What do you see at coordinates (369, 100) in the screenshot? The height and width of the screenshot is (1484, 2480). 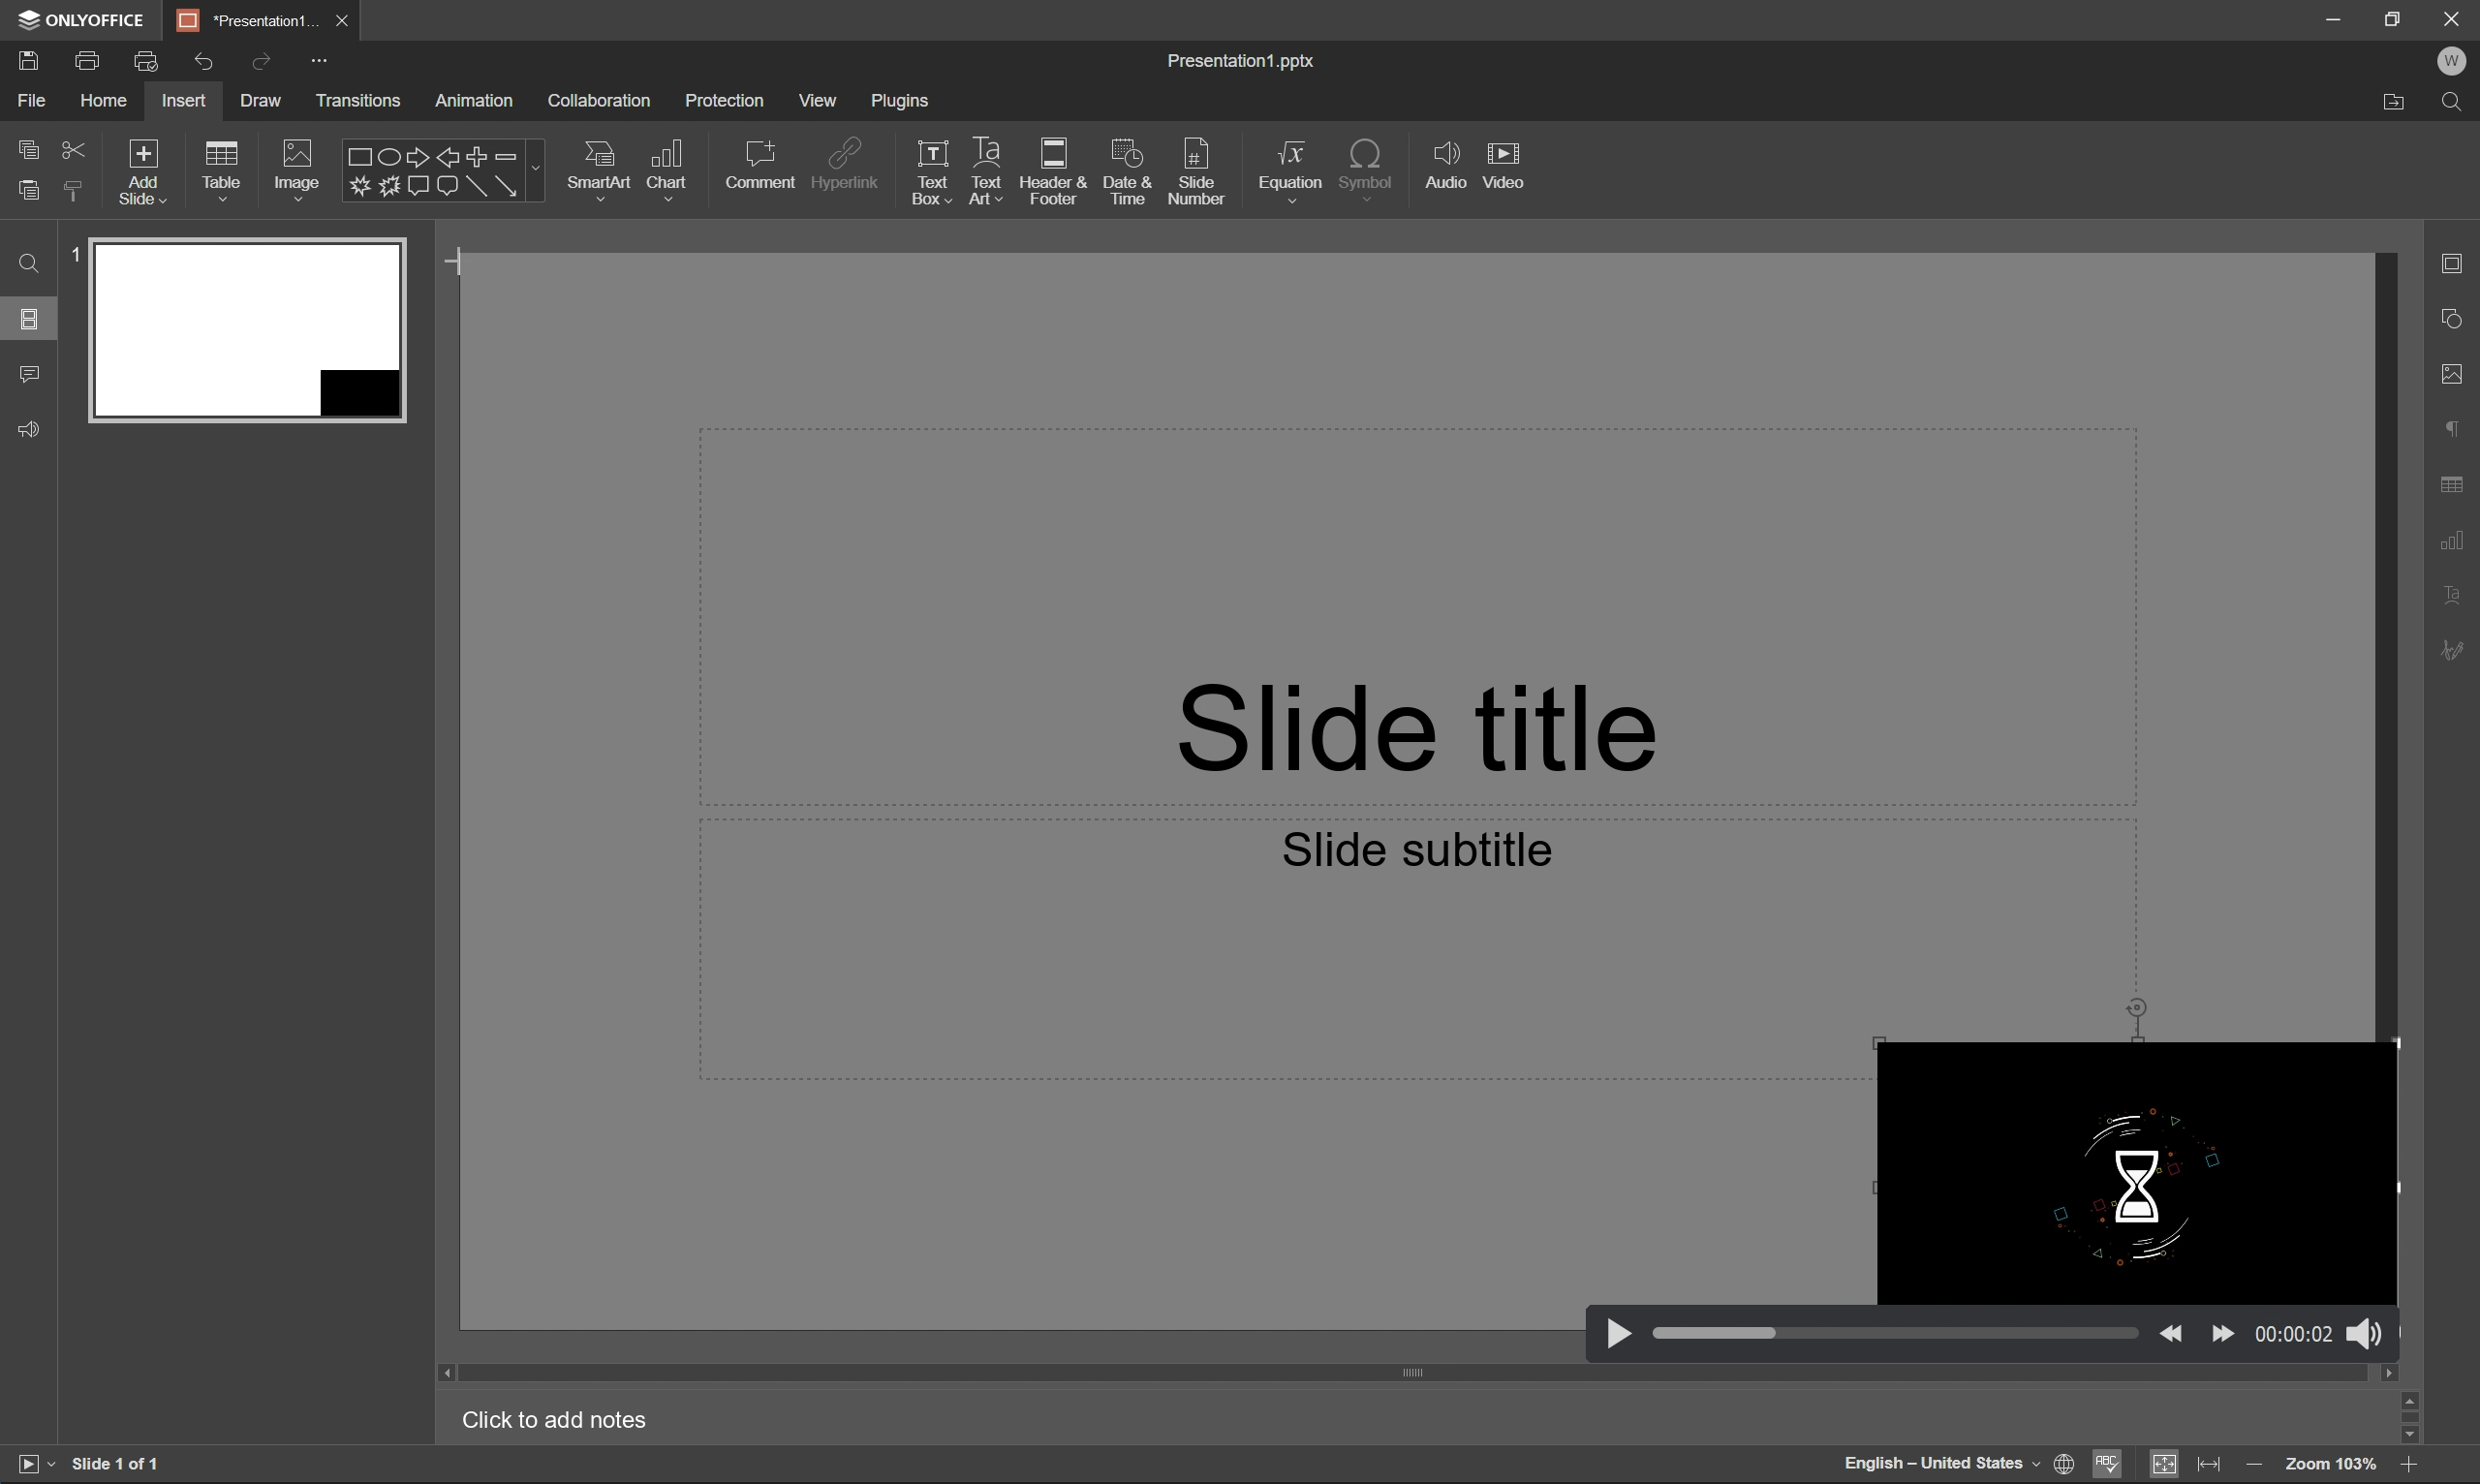 I see `transitions` at bounding box center [369, 100].